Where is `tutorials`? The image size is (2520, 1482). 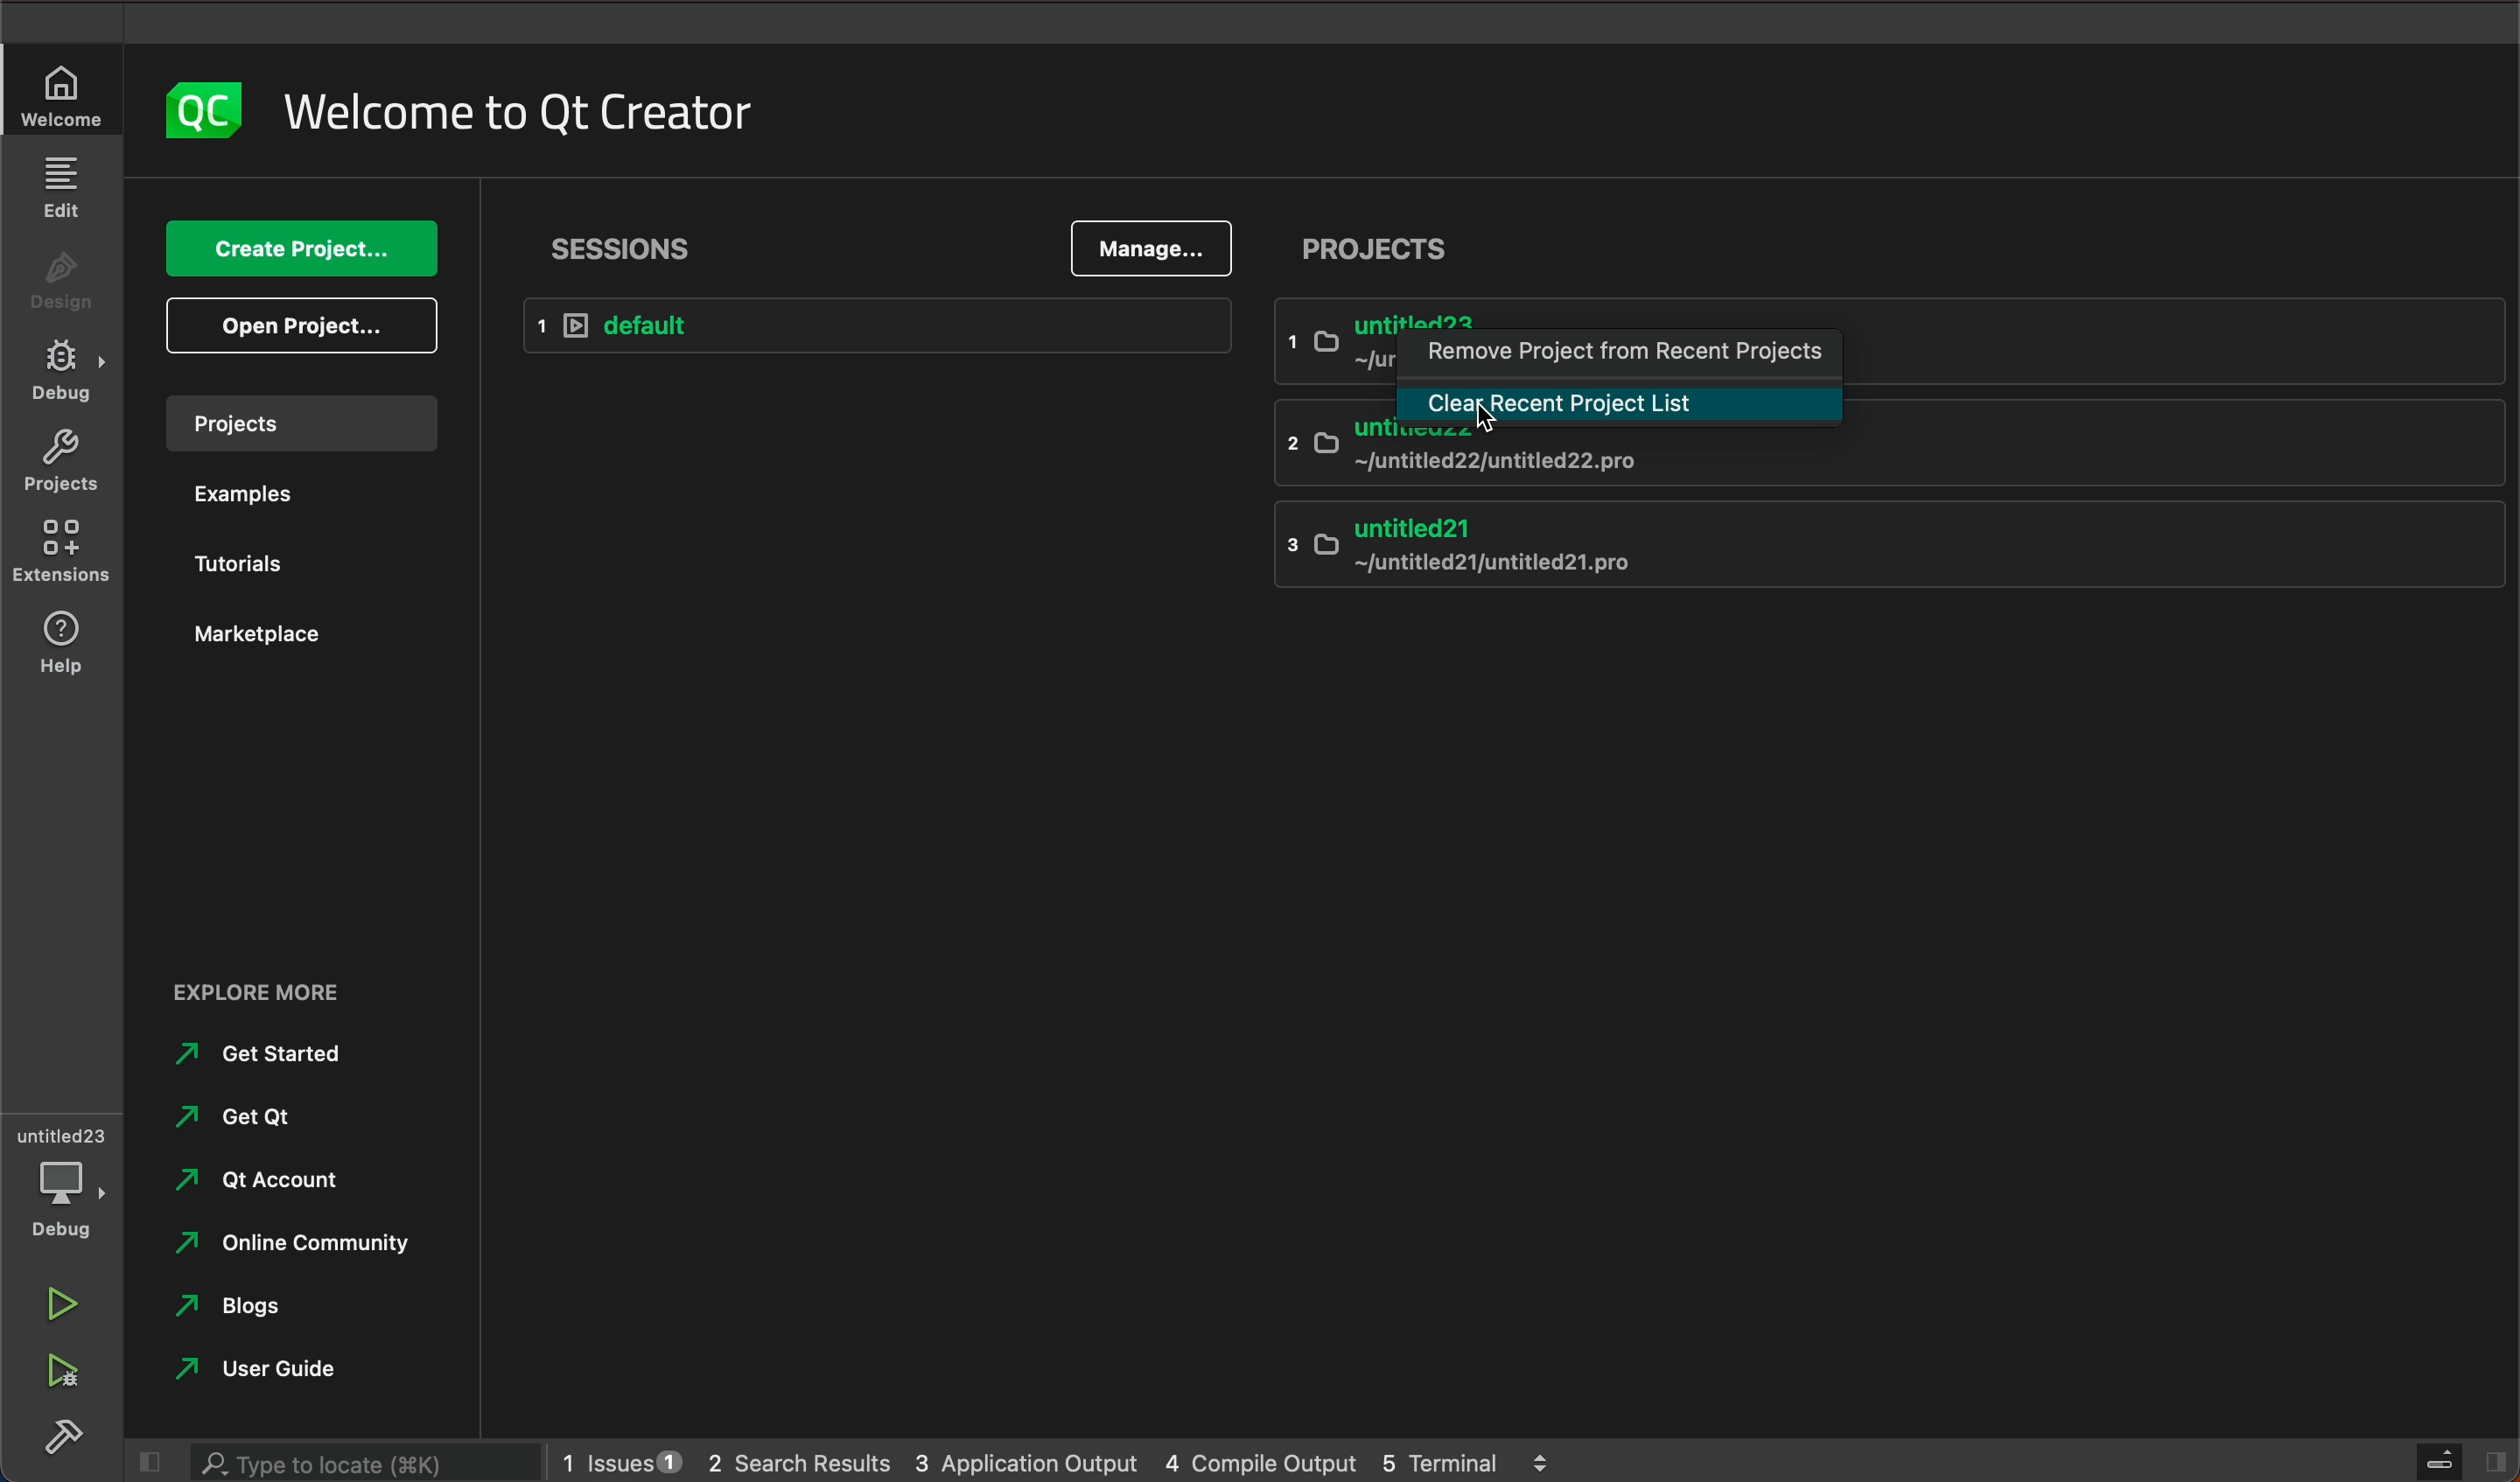
tutorials is located at coordinates (249, 568).